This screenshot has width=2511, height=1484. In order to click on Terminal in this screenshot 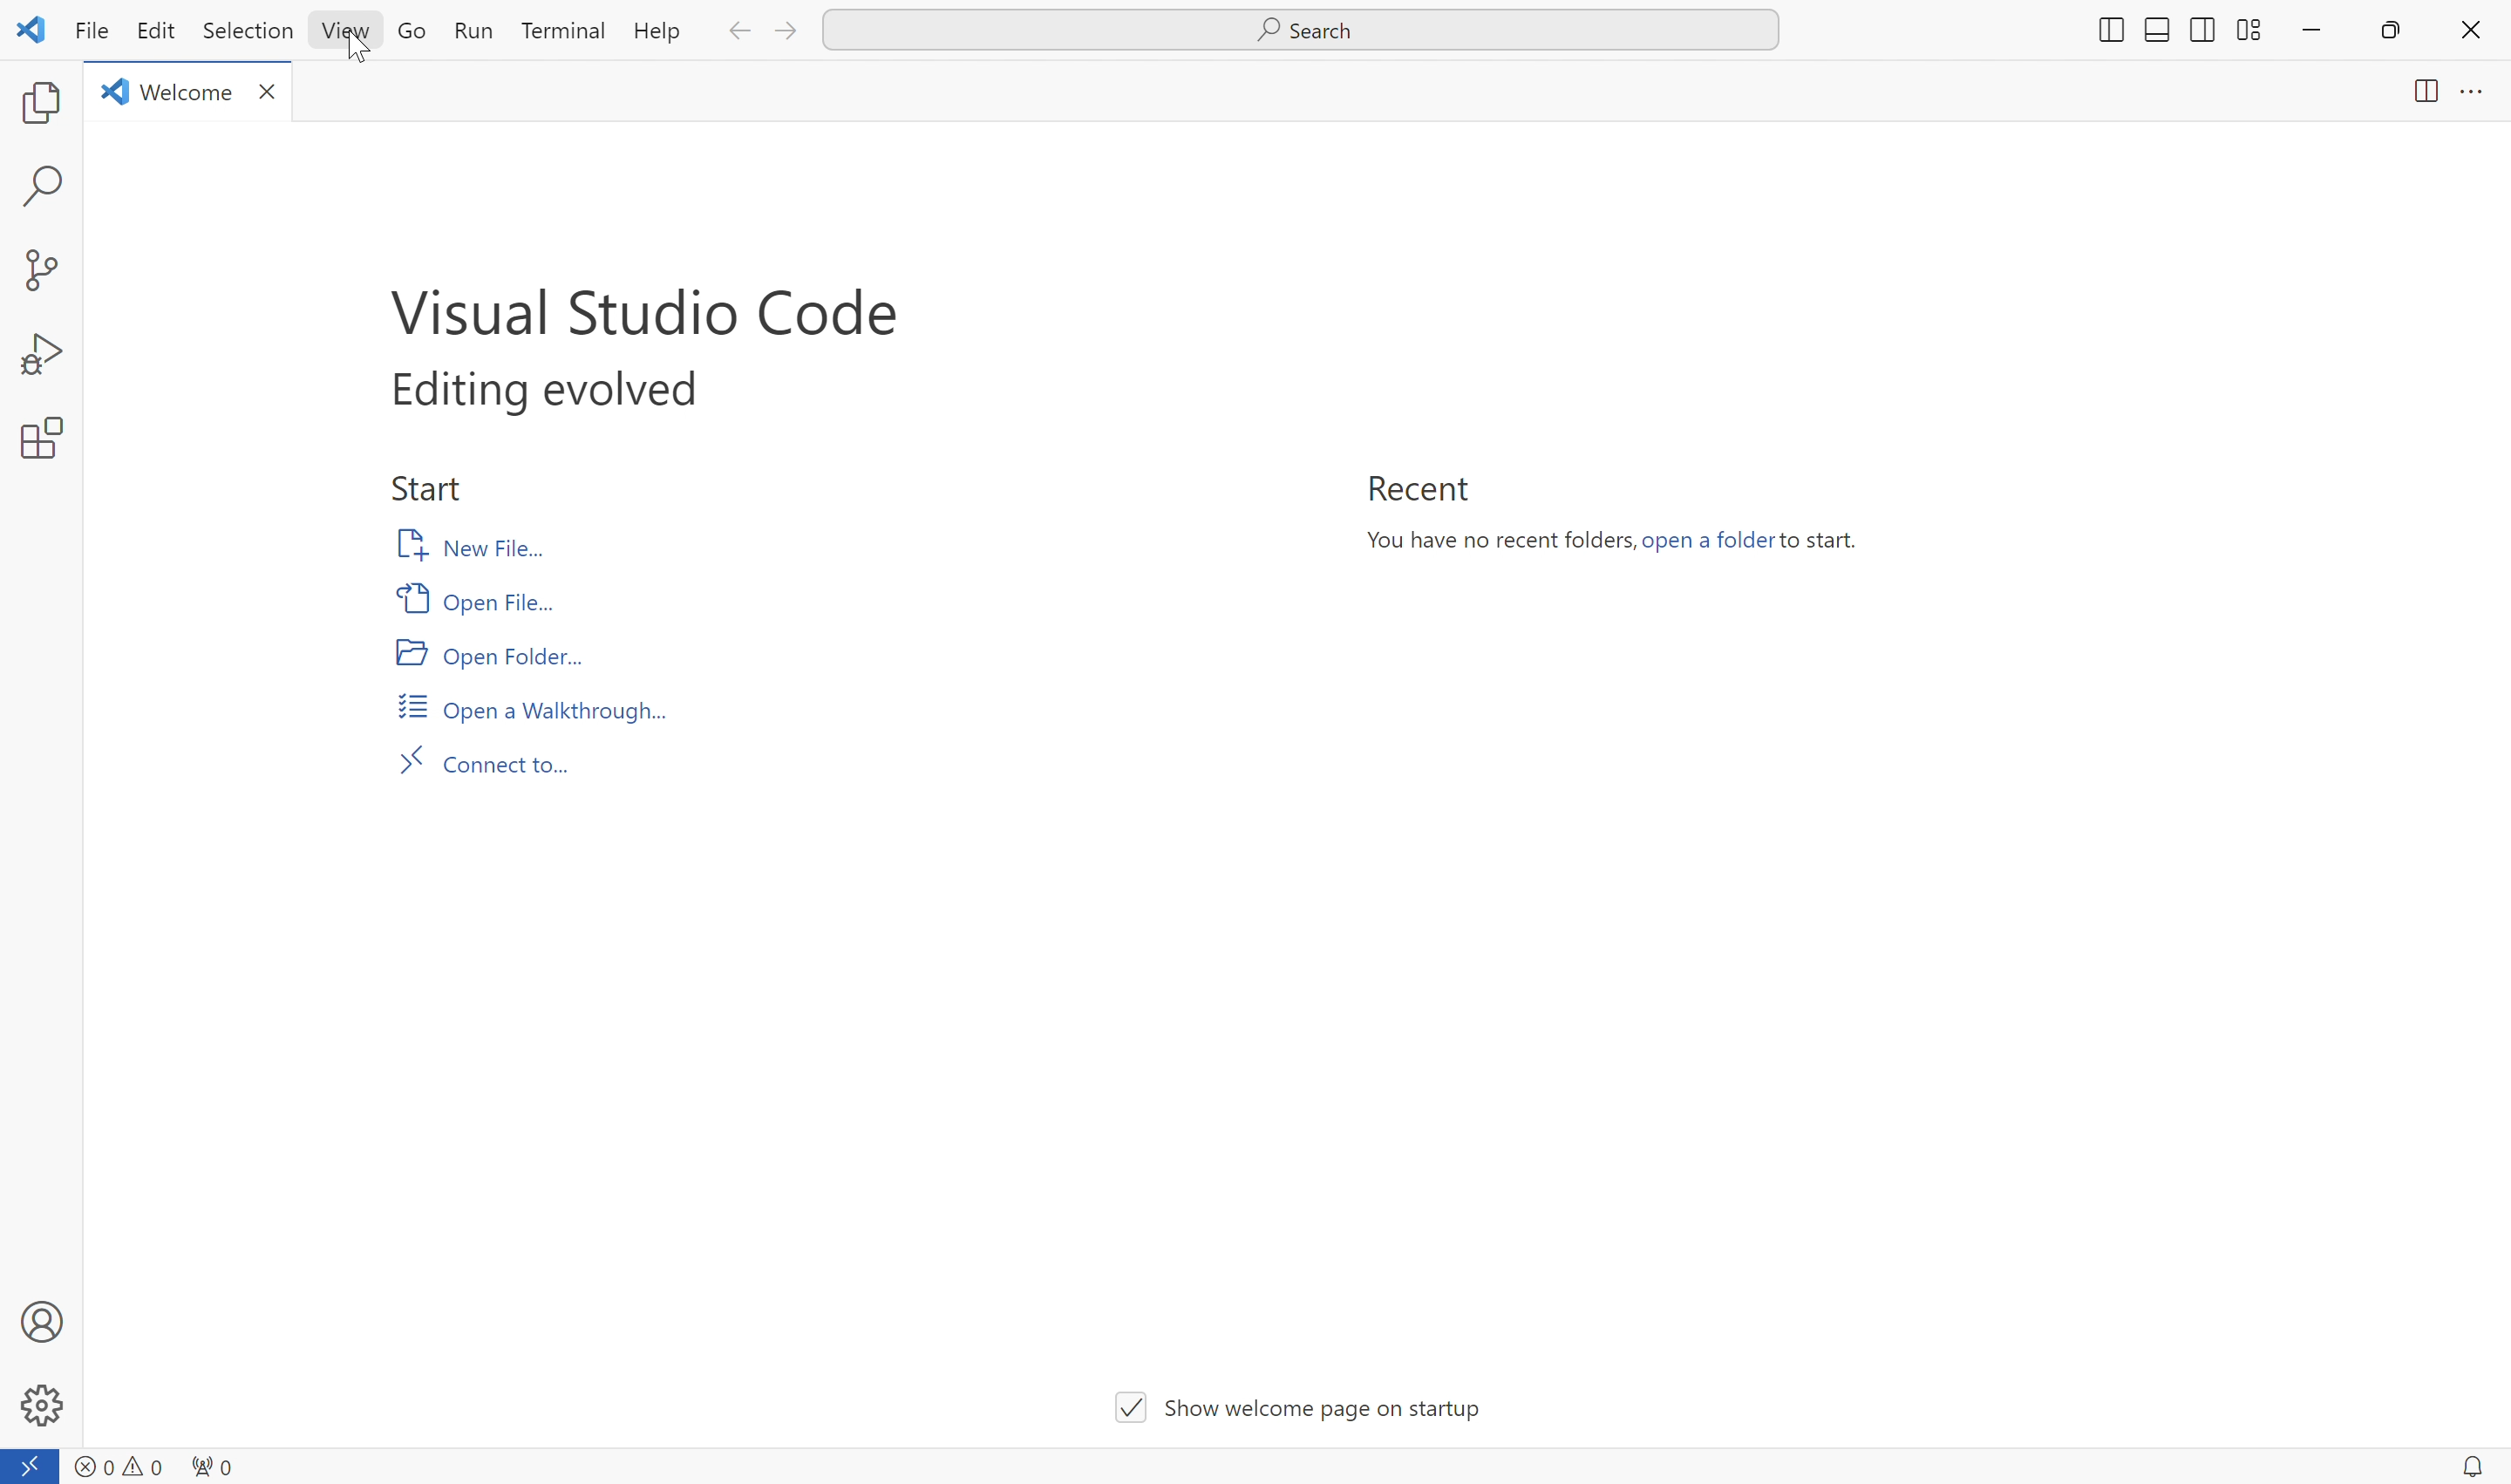, I will do `click(561, 33)`.